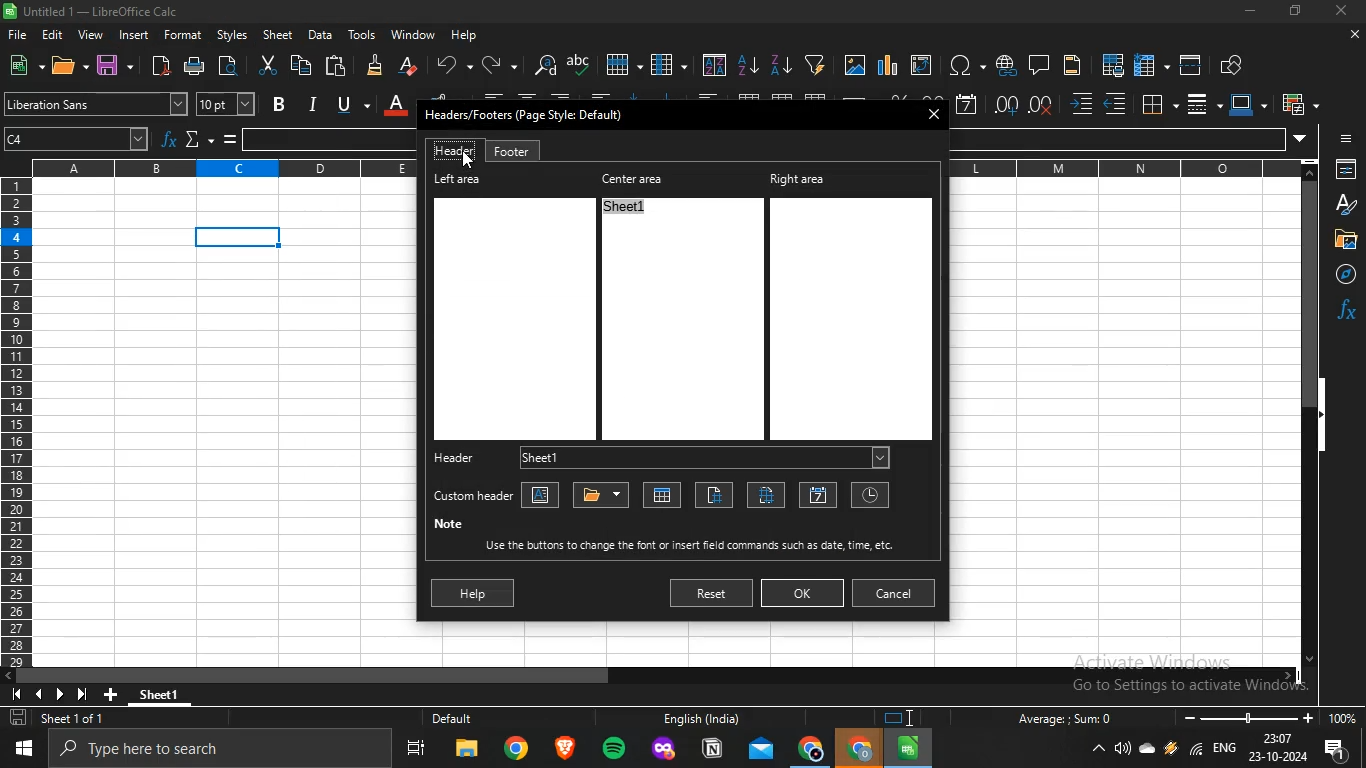  Describe the element at coordinates (664, 750) in the screenshot. I see `mozilla firefox` at that location.